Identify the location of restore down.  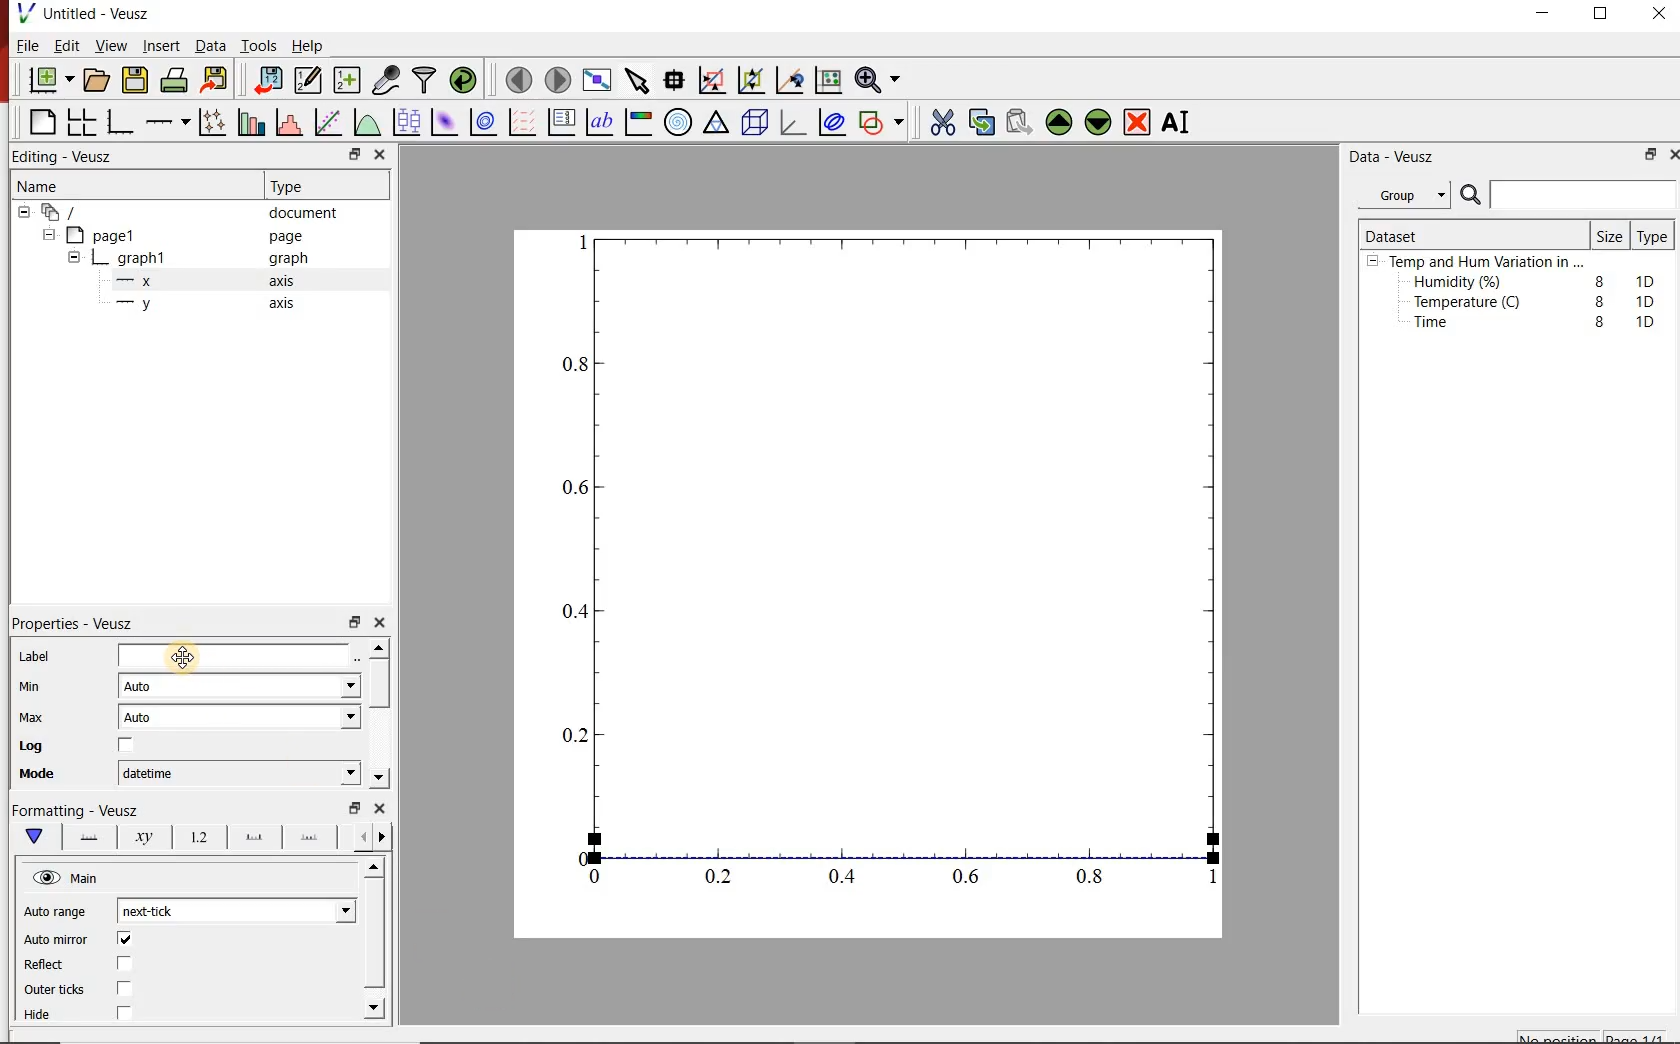
(342, 154).